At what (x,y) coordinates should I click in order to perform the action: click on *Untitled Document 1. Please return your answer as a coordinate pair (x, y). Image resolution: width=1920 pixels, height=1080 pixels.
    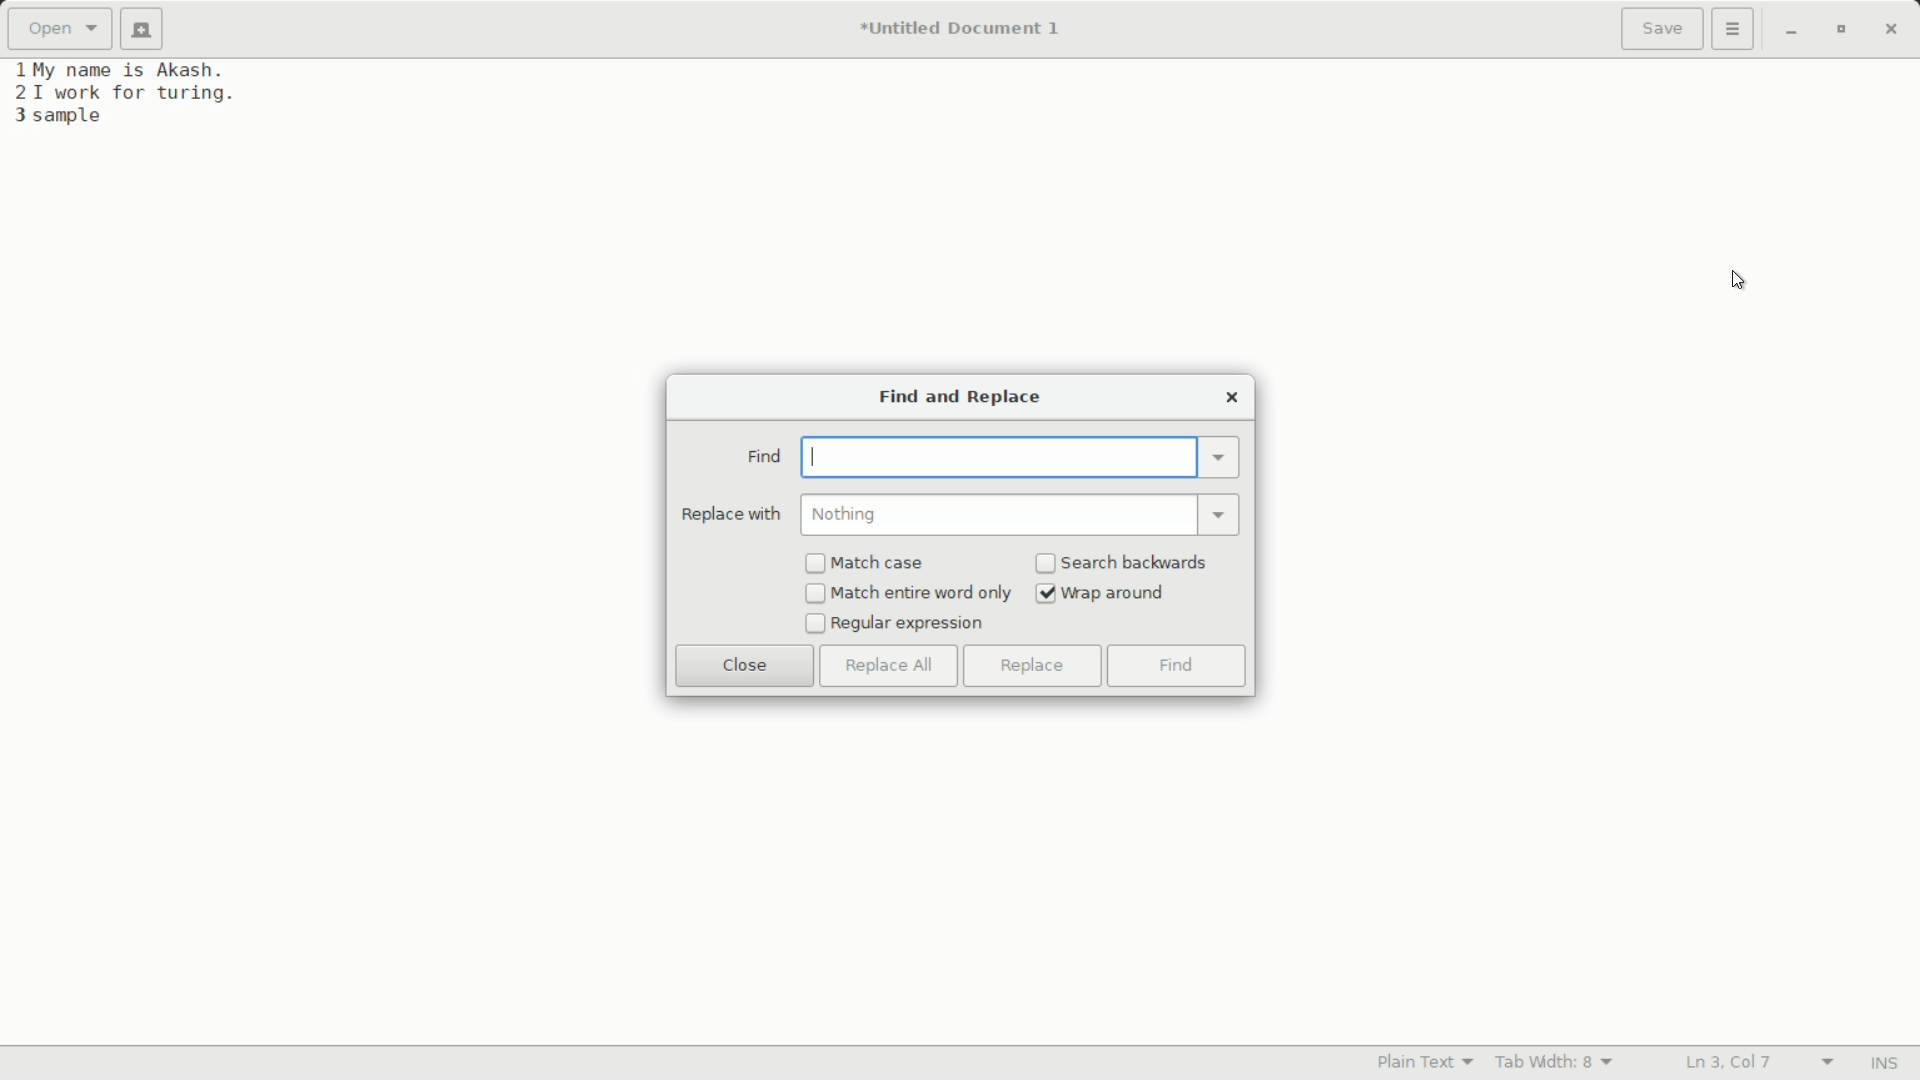
    Looking at the image, I should click on (960, 31).